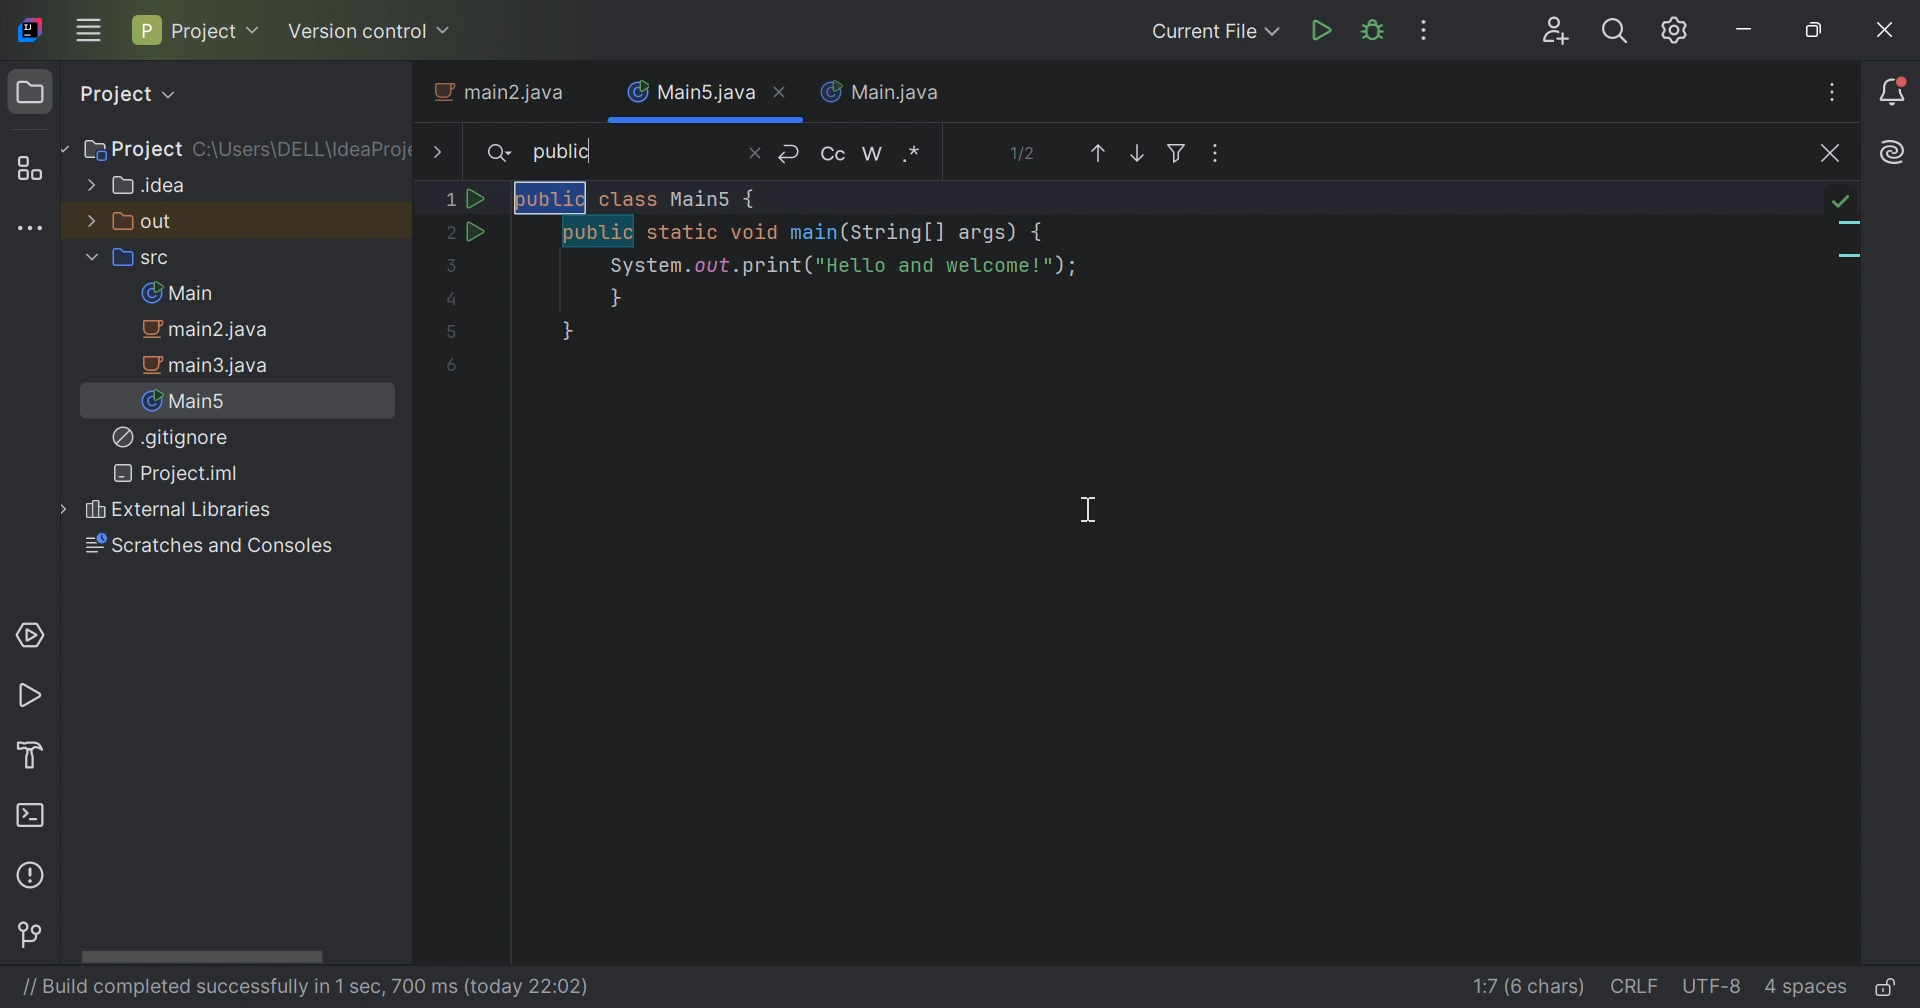  What do you see at coordinates (1377, 30) in the screenshot?
I see `Debug` at bounding box center [1377, 30].